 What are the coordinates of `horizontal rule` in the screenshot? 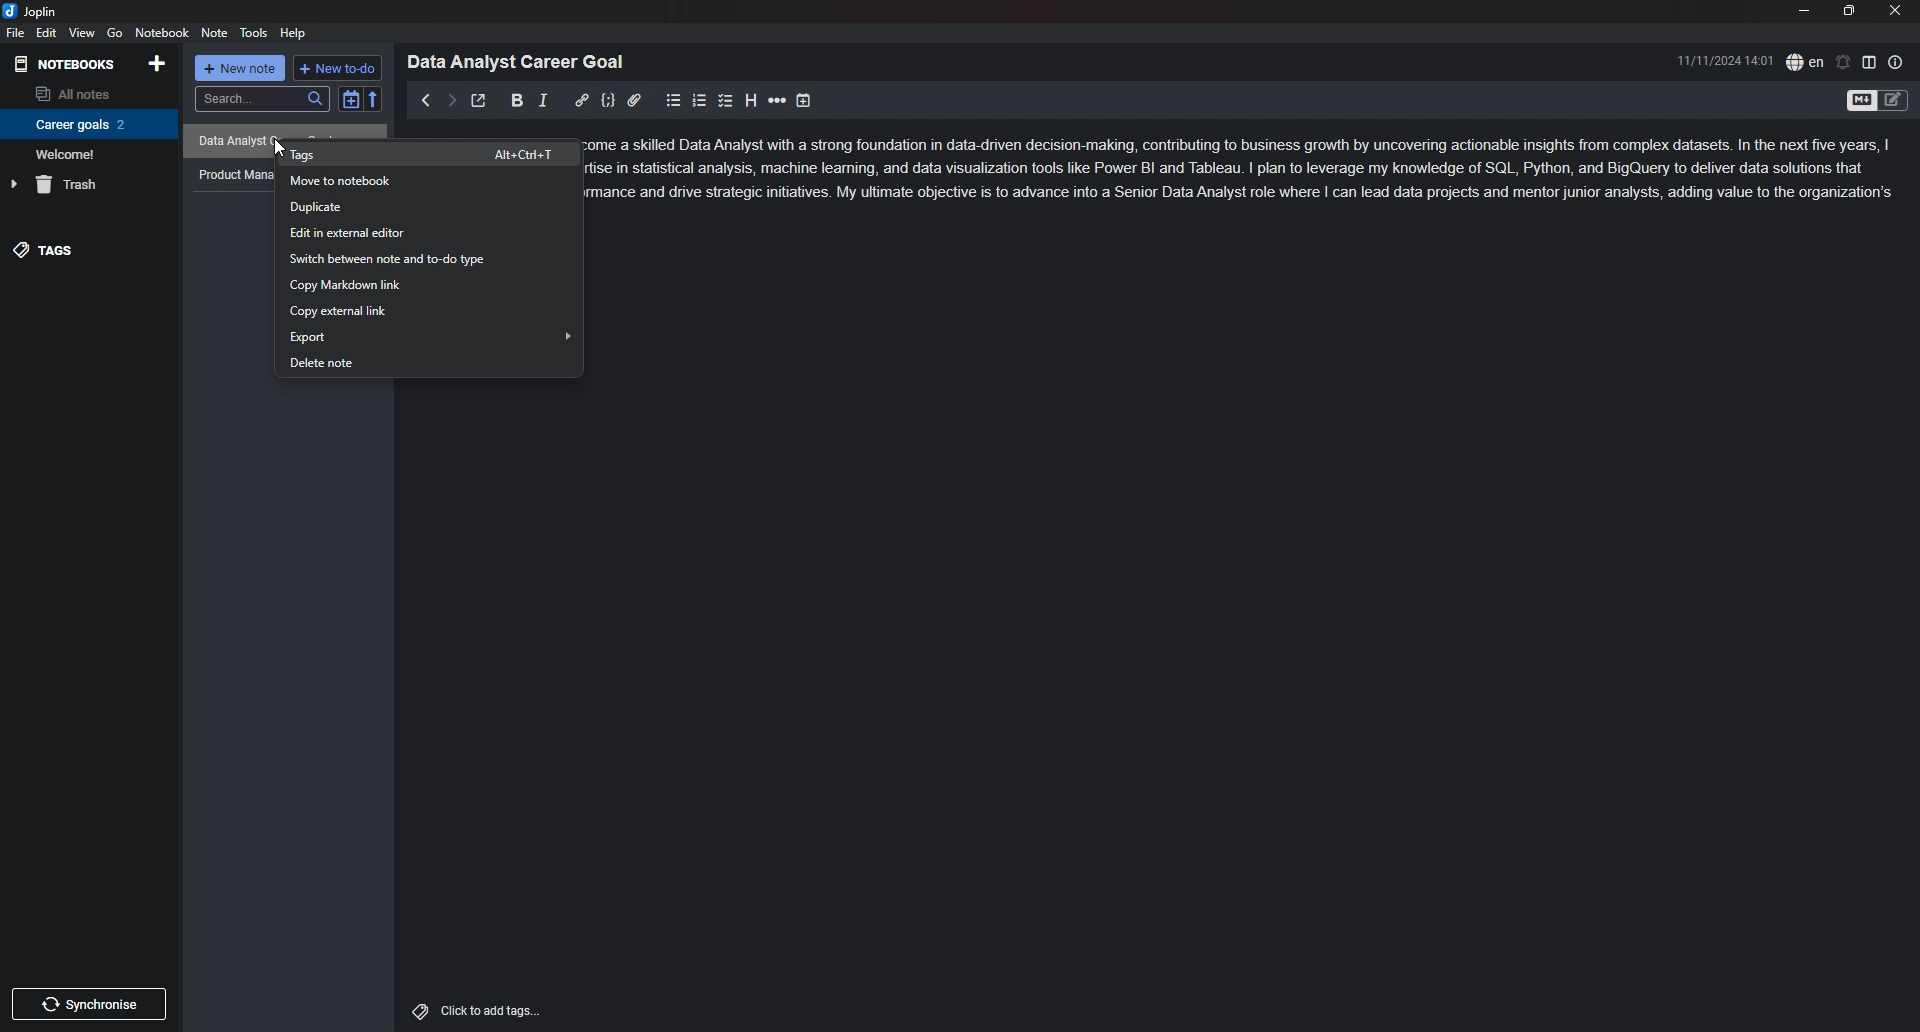 It's located at (777, 101).